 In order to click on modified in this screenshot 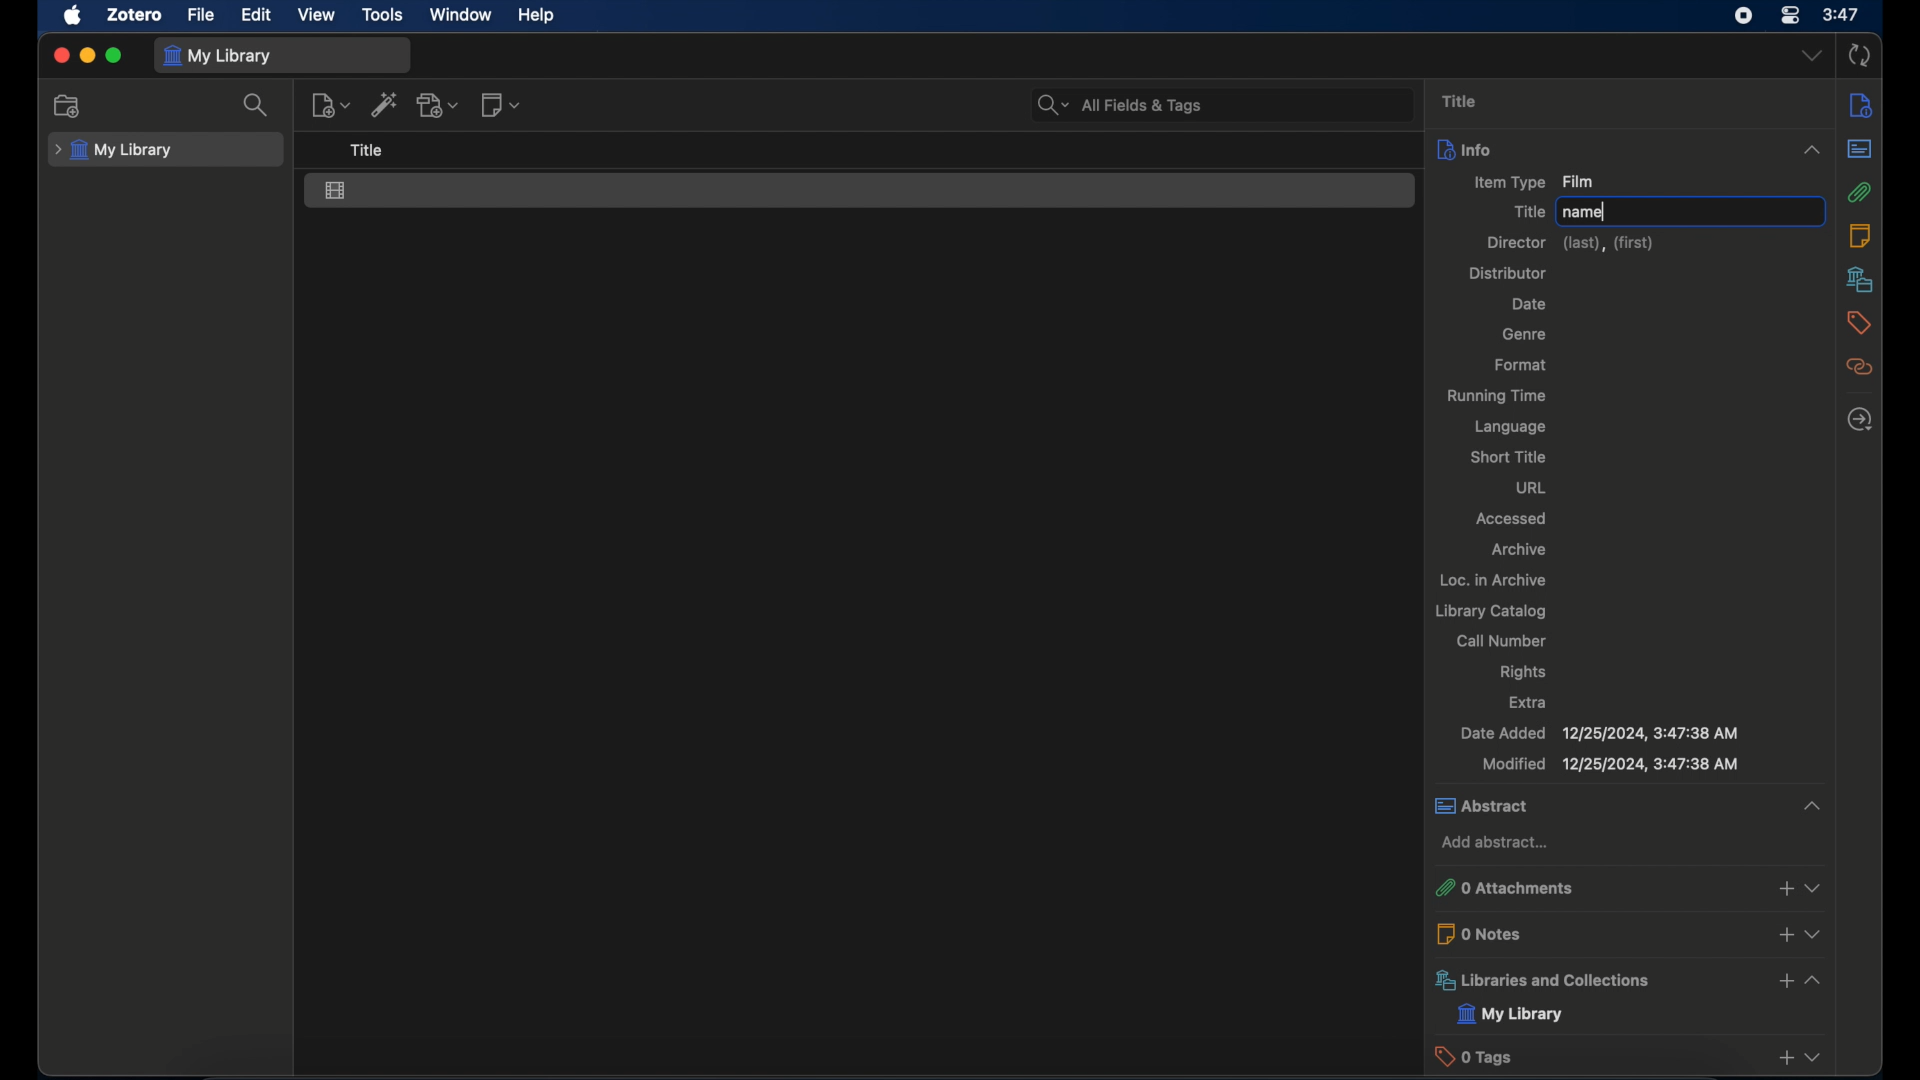, I will do `click(1610, 764)`.